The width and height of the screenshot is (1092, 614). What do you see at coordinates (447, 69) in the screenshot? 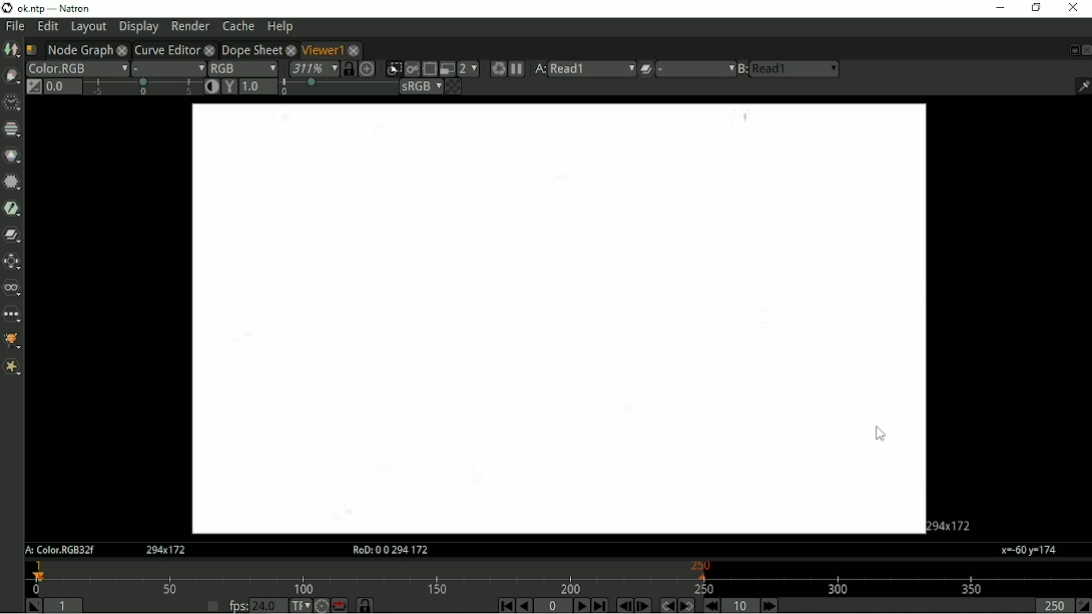
I see `Proxy mode` at bounding box center [447, 69].